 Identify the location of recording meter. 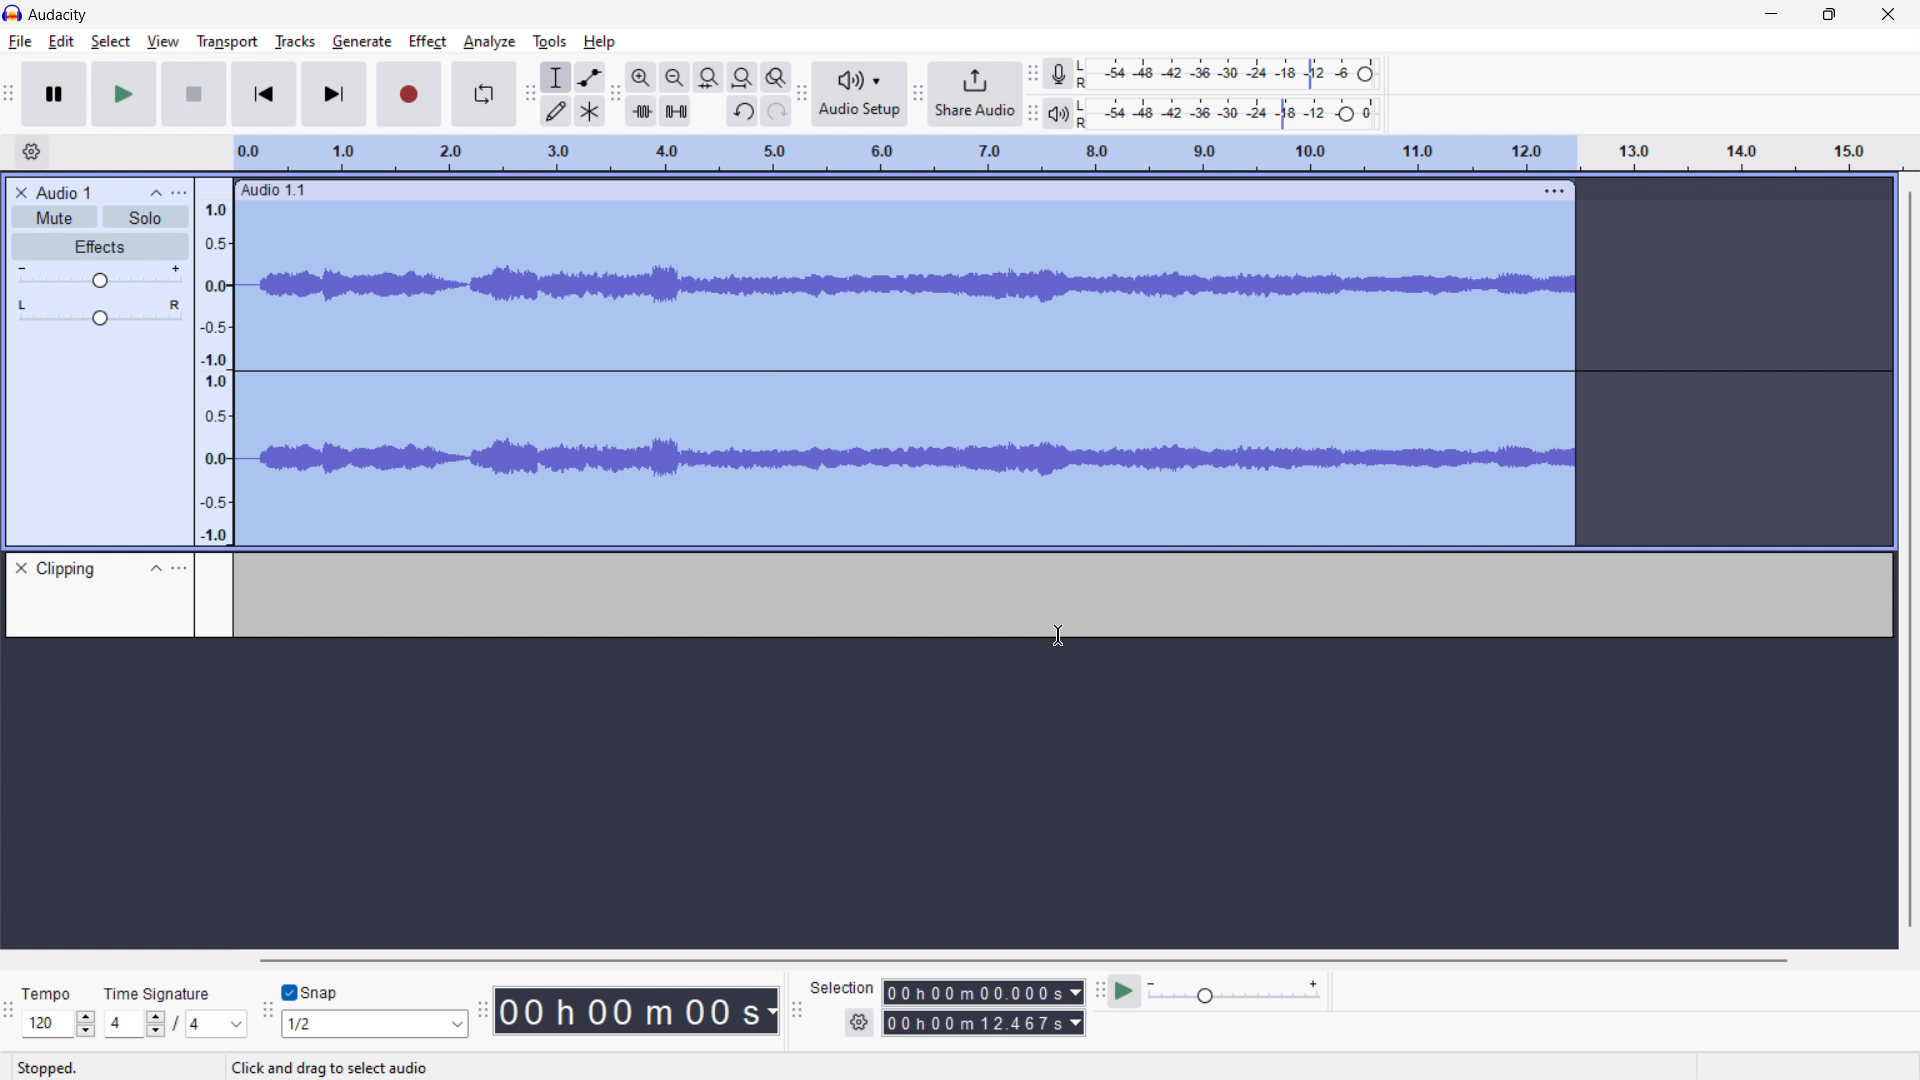
(1057, 74).